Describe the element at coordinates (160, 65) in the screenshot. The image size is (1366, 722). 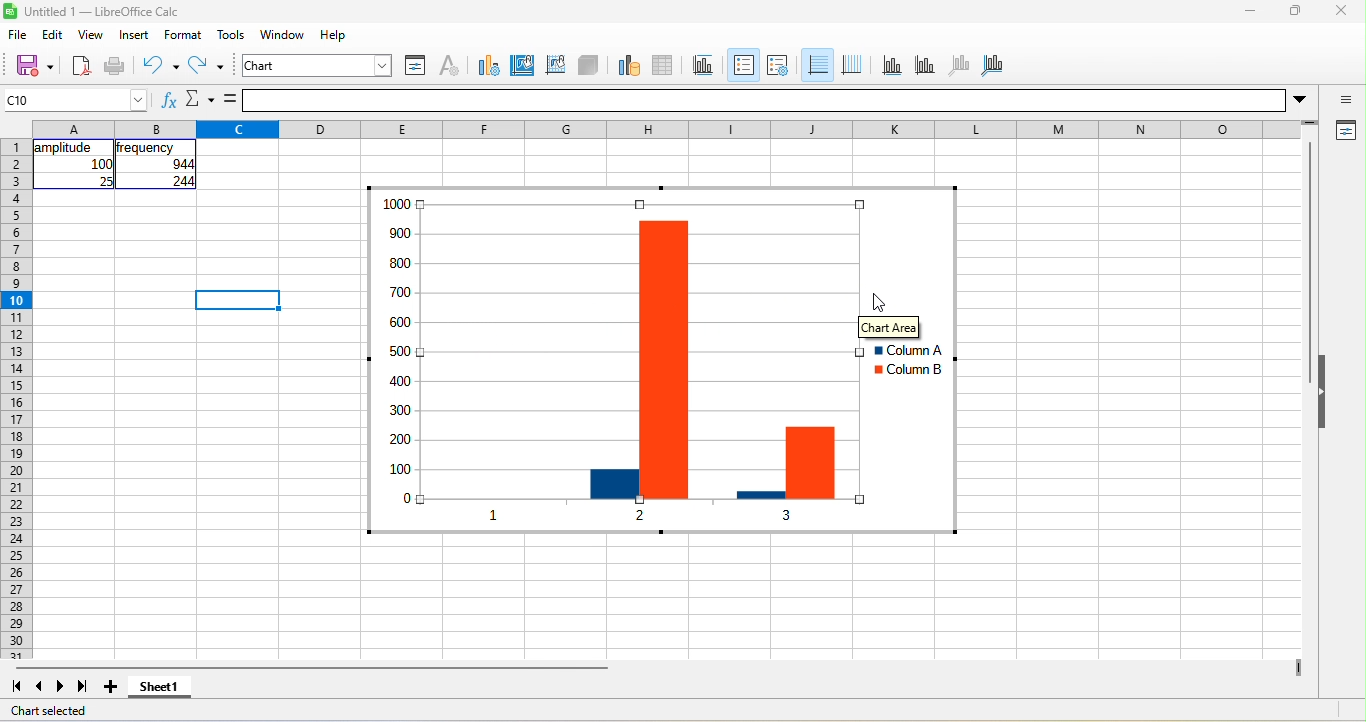
I see `undo` at that location.